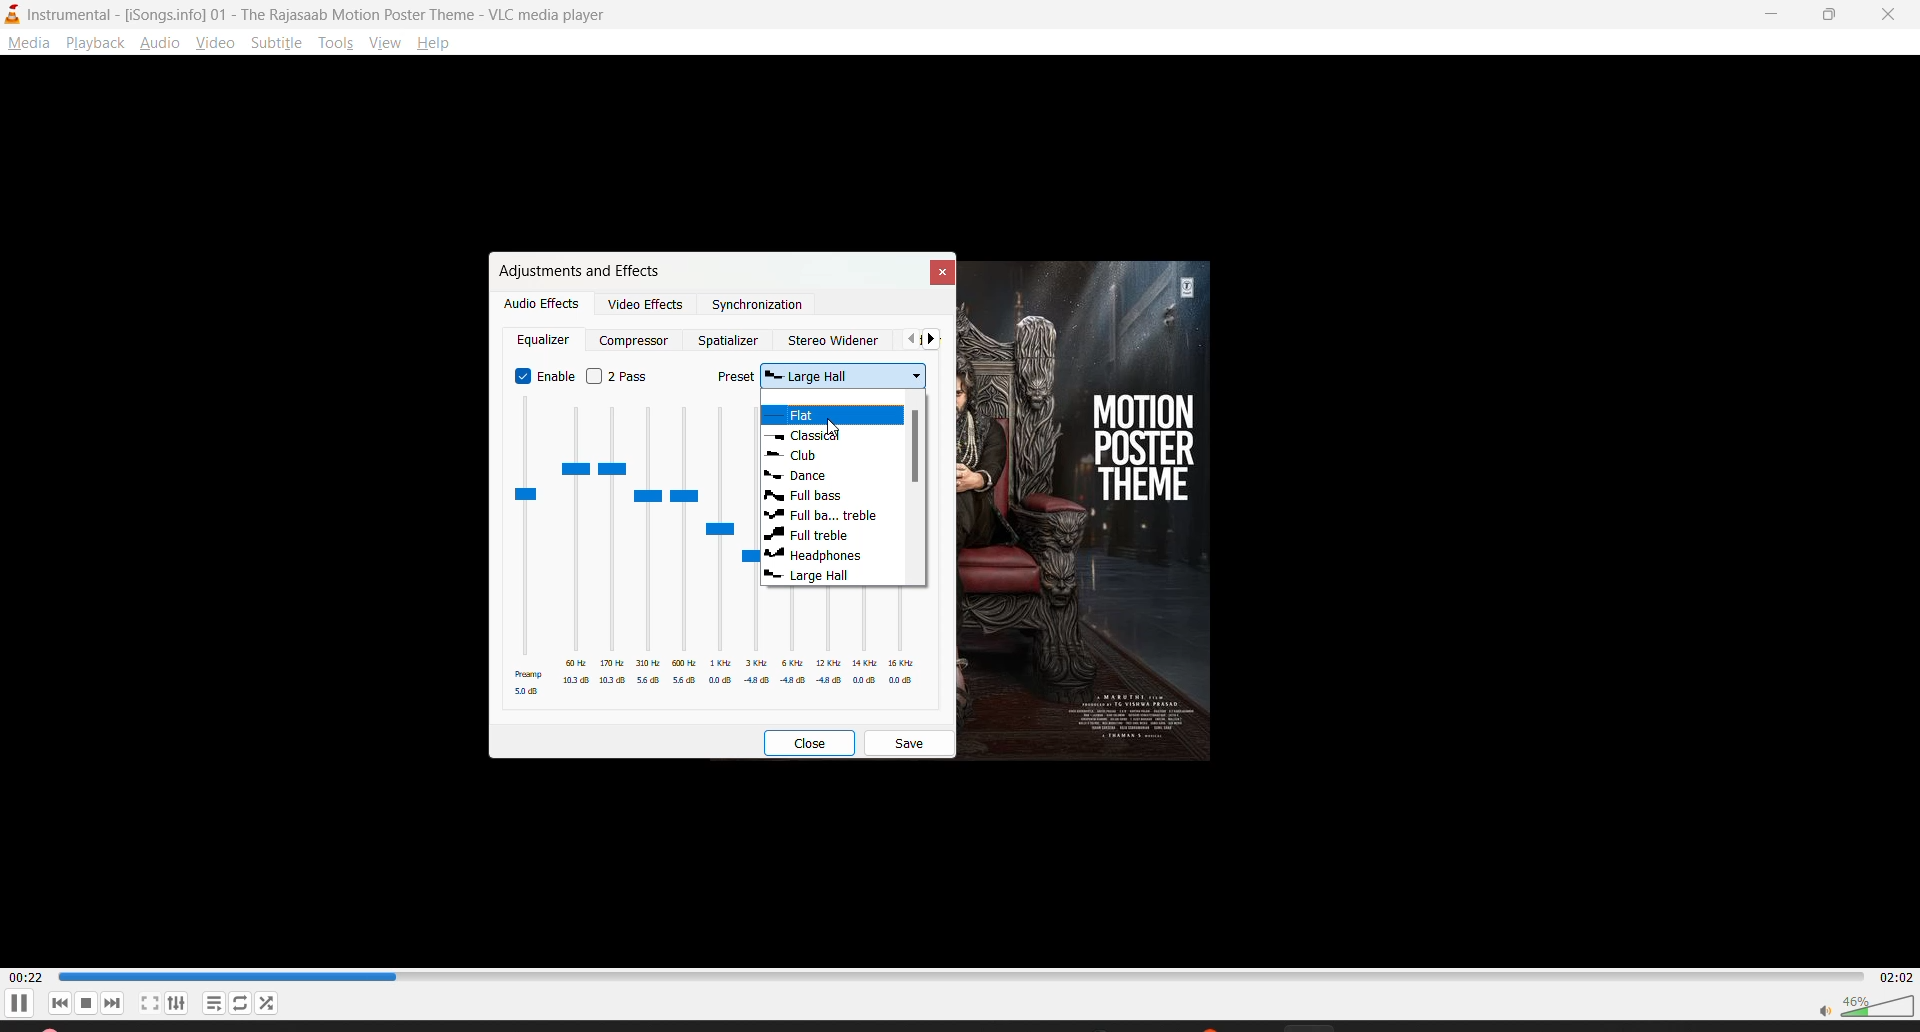 This screenshot has width=1920, height=1032. What do you see at coordinates (22, 1006) in the screenshot?
I see `pause` at bounding box center [22, 1006].